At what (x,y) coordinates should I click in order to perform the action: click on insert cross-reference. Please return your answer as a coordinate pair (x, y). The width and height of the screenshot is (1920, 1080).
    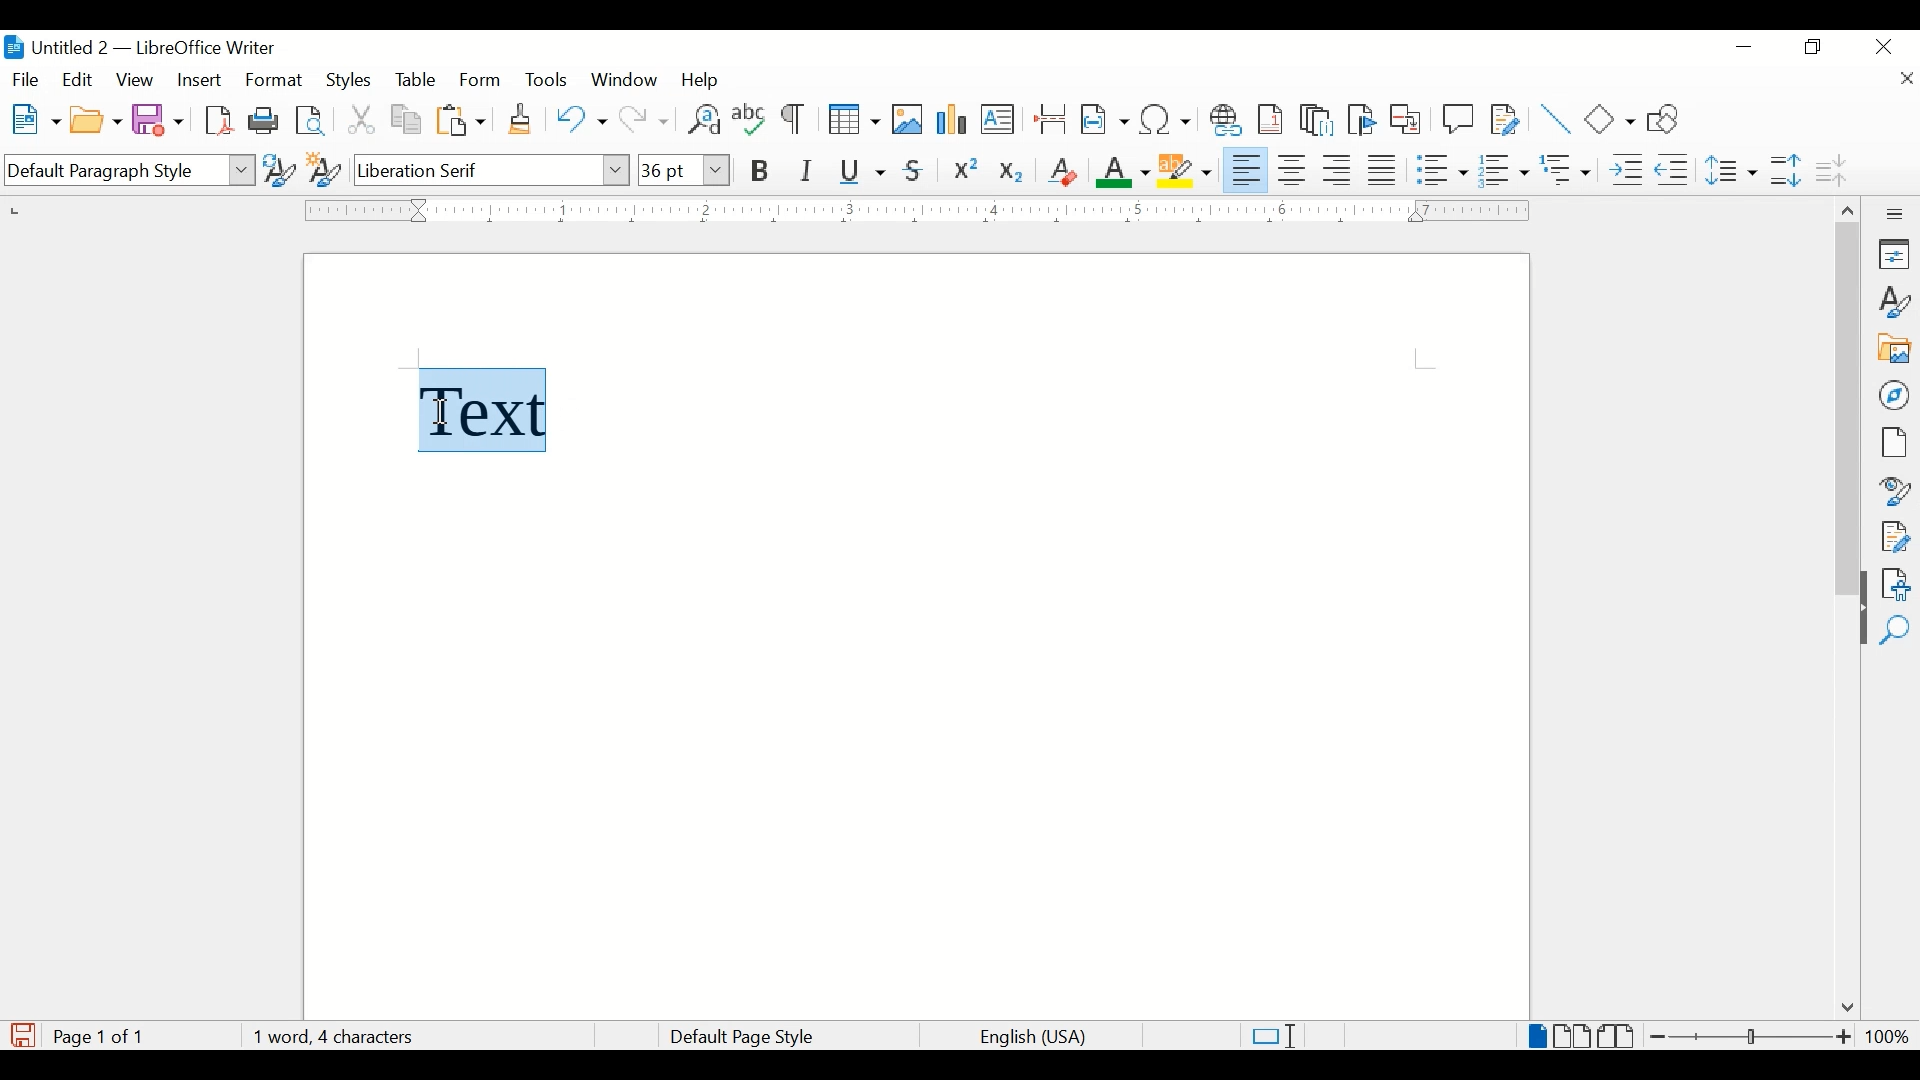
    Looking at the image, I should click on (1406, 118).